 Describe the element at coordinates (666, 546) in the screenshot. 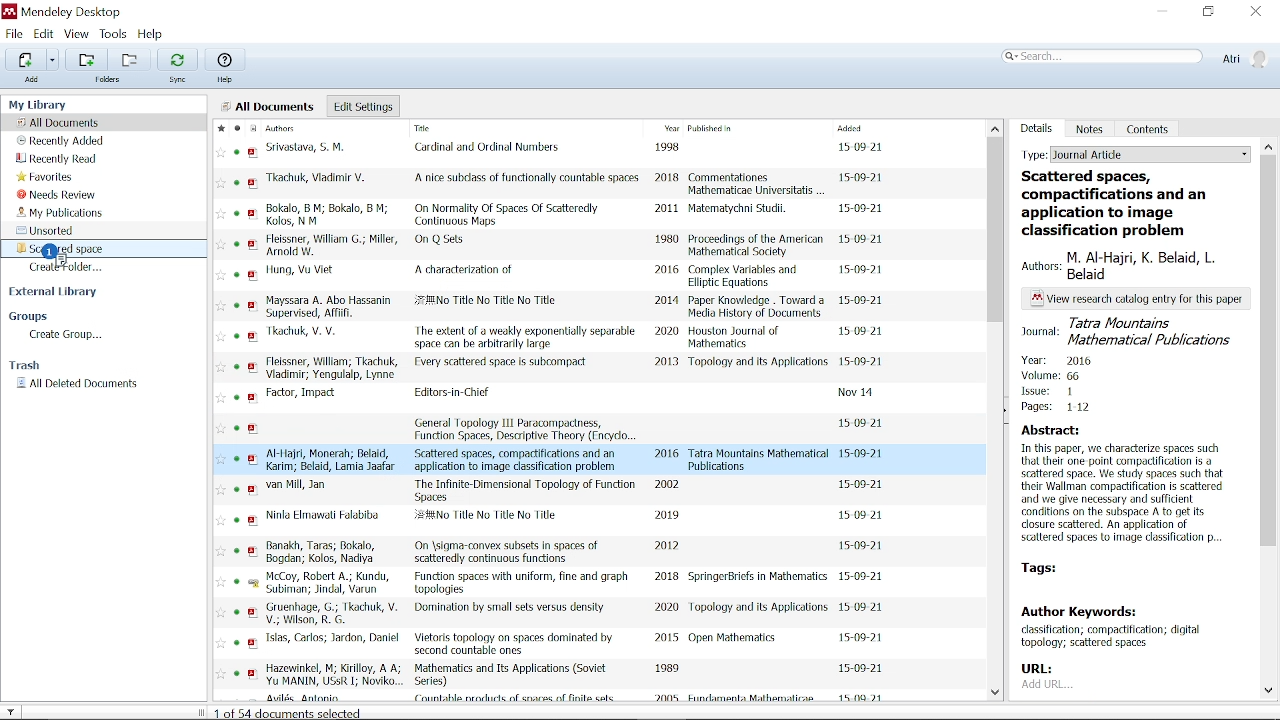

I see `2012` at that location.